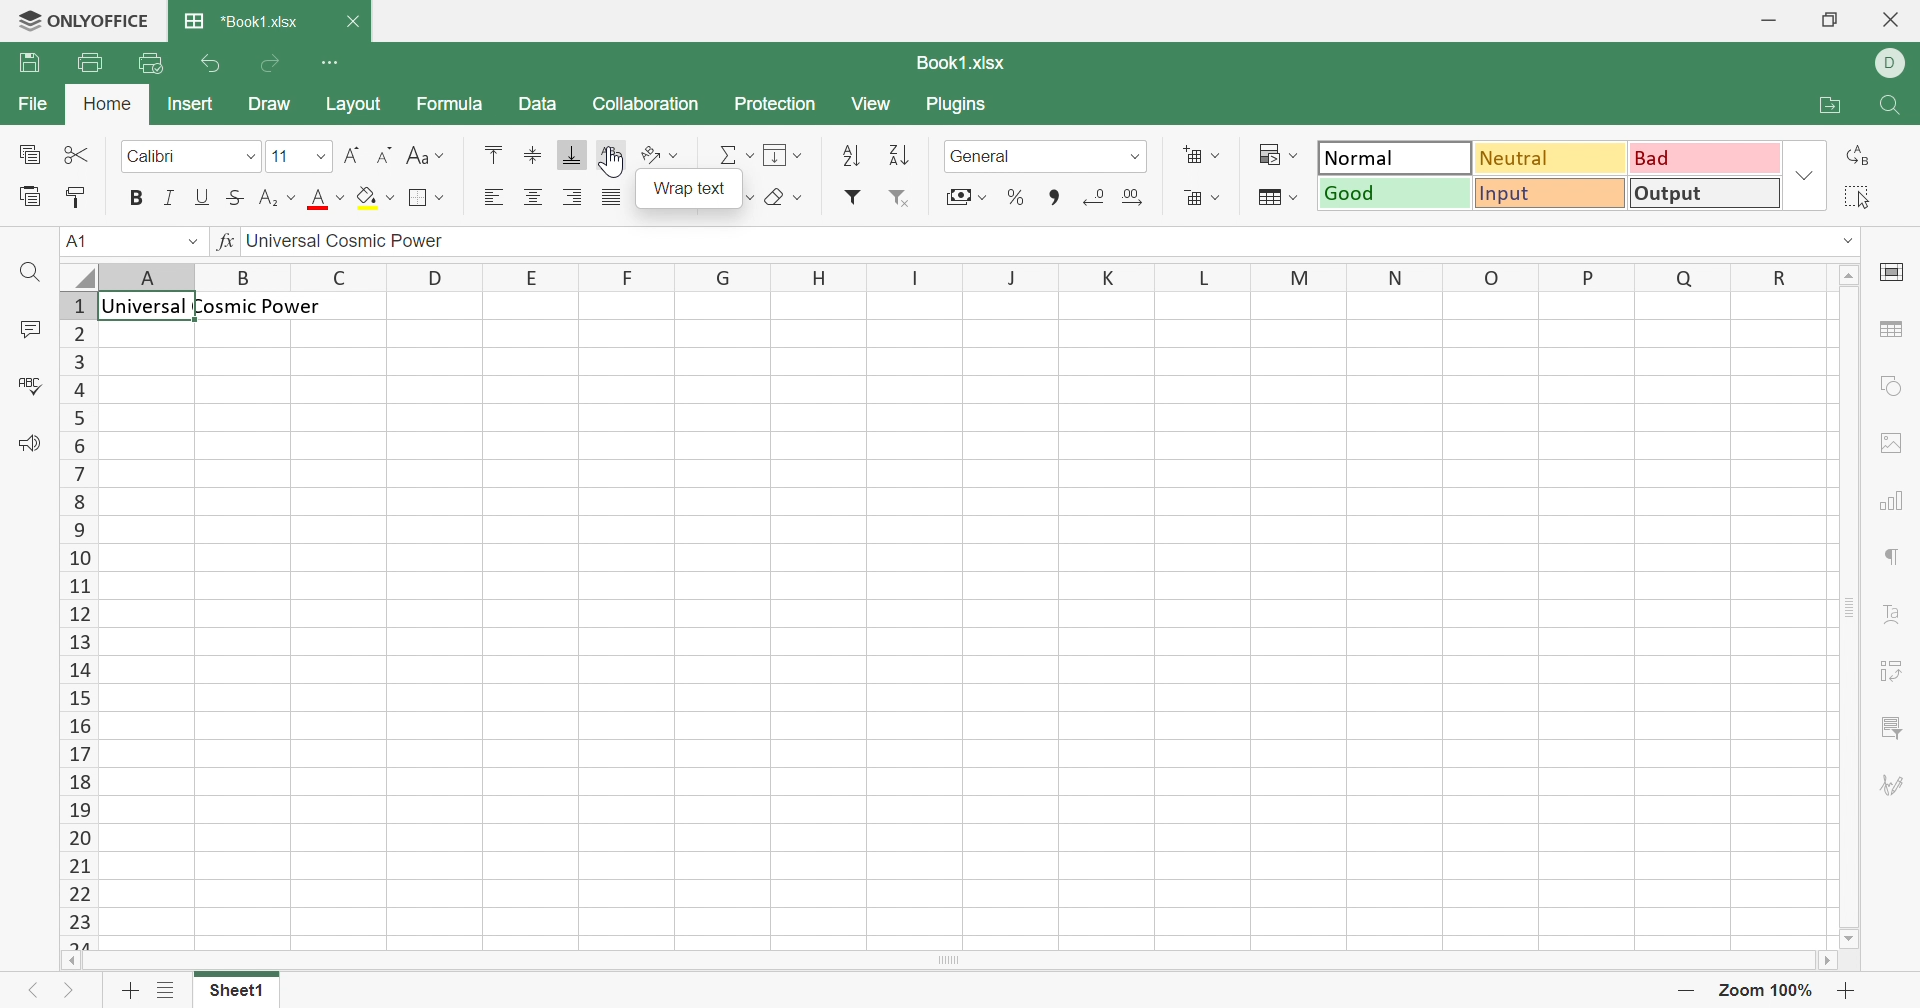  I want to click on Zoom In, so click(1858, 988).